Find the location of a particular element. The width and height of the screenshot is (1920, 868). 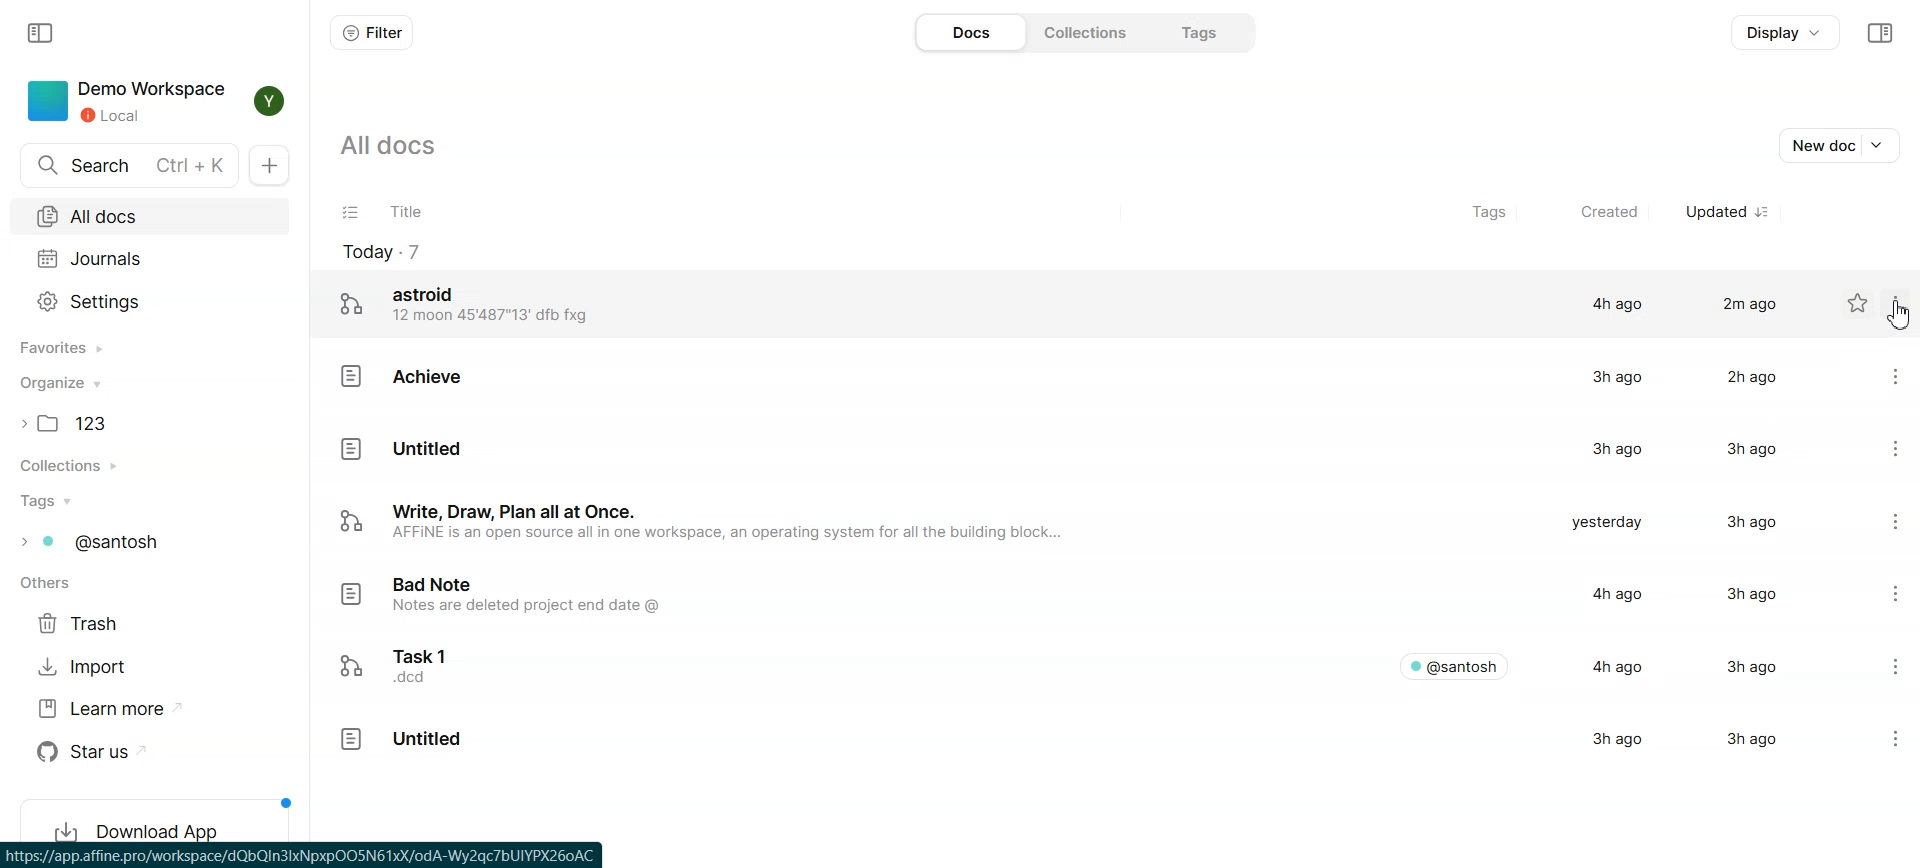

Settings is located at coordinates (1876, 441).